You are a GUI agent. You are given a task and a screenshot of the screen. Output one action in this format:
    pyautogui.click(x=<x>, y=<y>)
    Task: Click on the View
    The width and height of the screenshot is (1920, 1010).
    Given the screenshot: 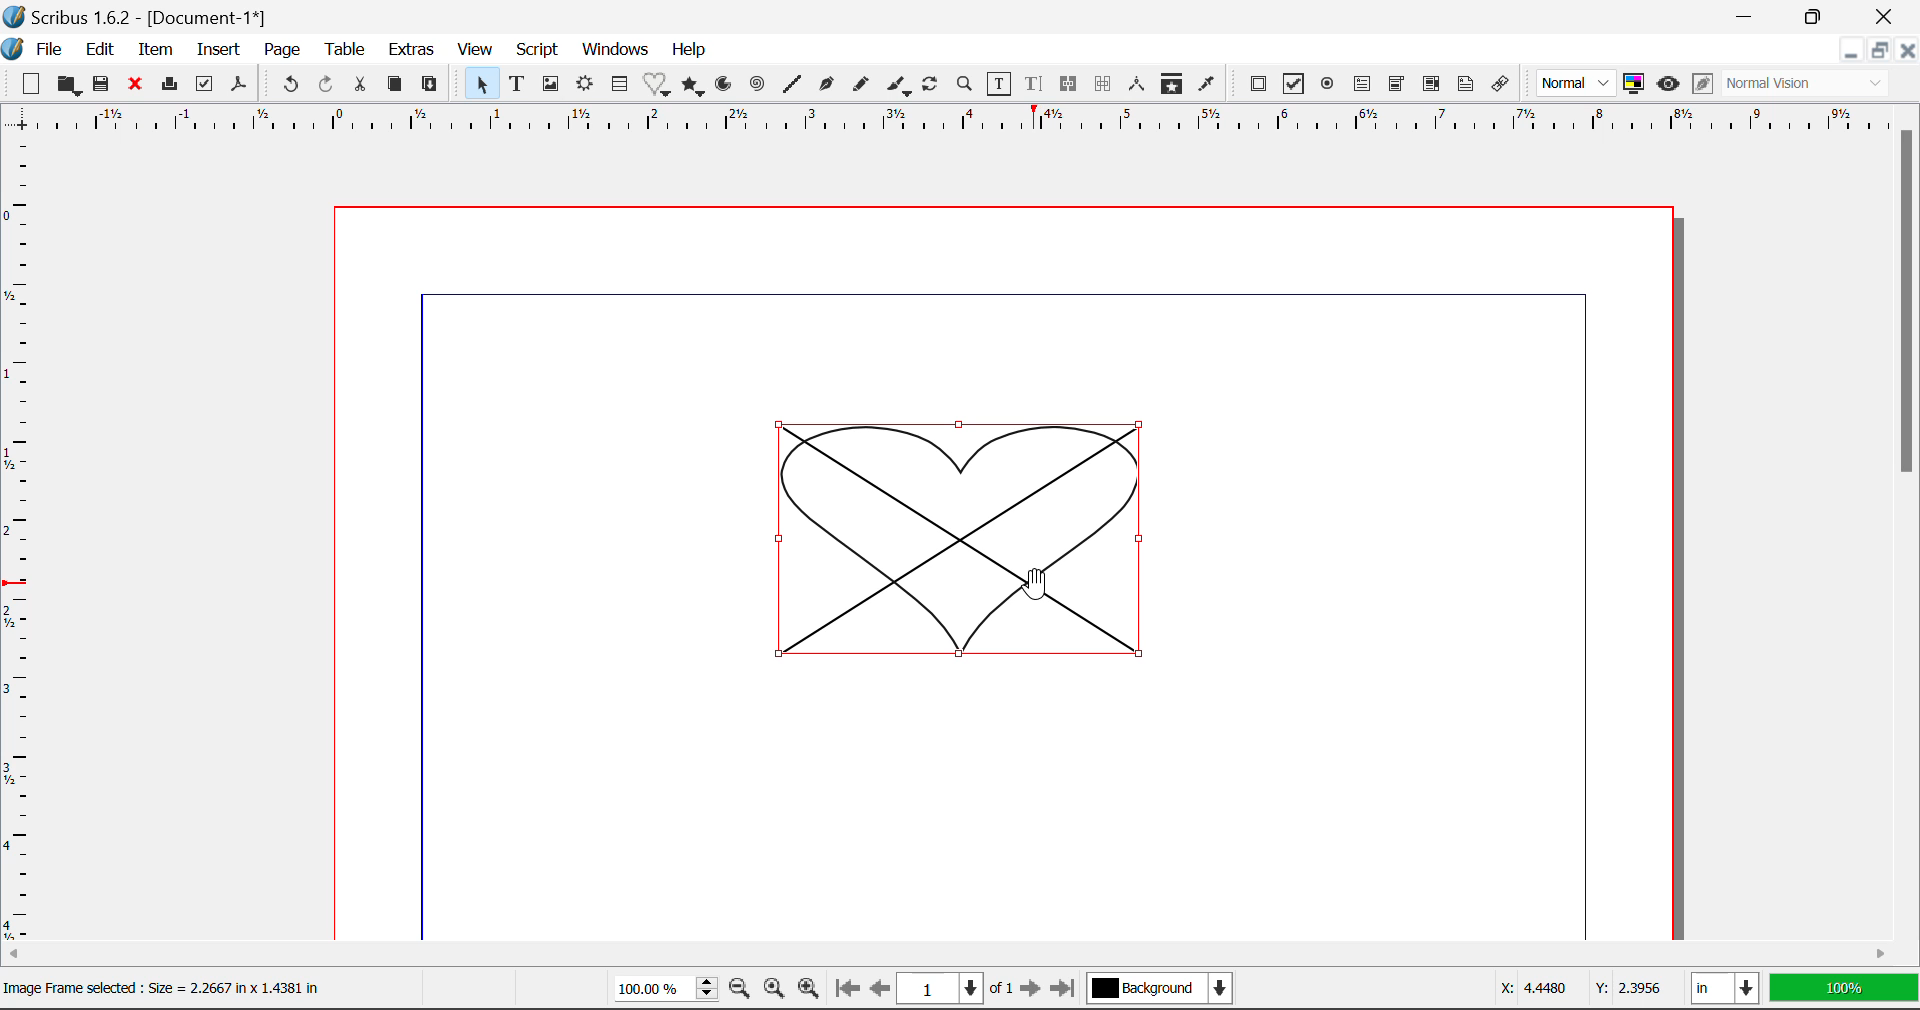 What is the action you would take?
    pyautogui.click(x=476, y=52)
    